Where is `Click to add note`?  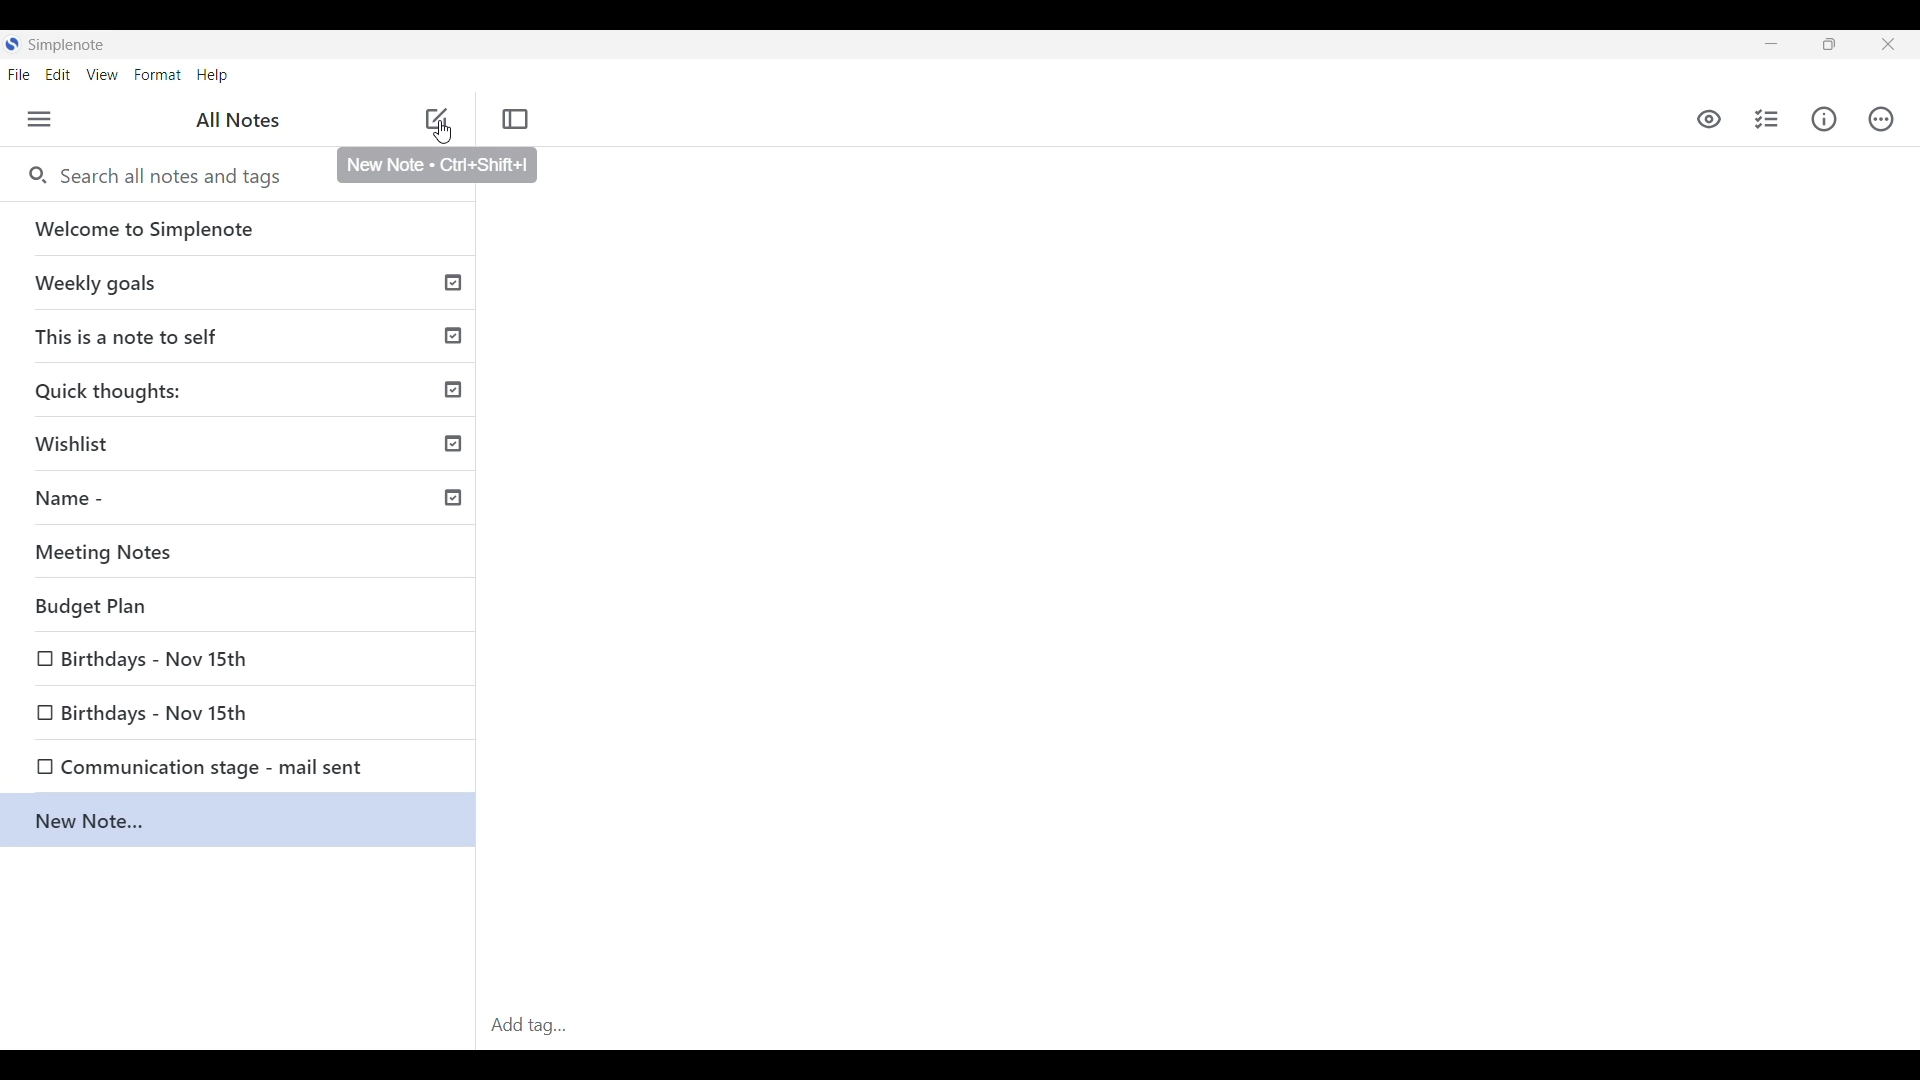 Click to add note is located at coordinates (438, 118).